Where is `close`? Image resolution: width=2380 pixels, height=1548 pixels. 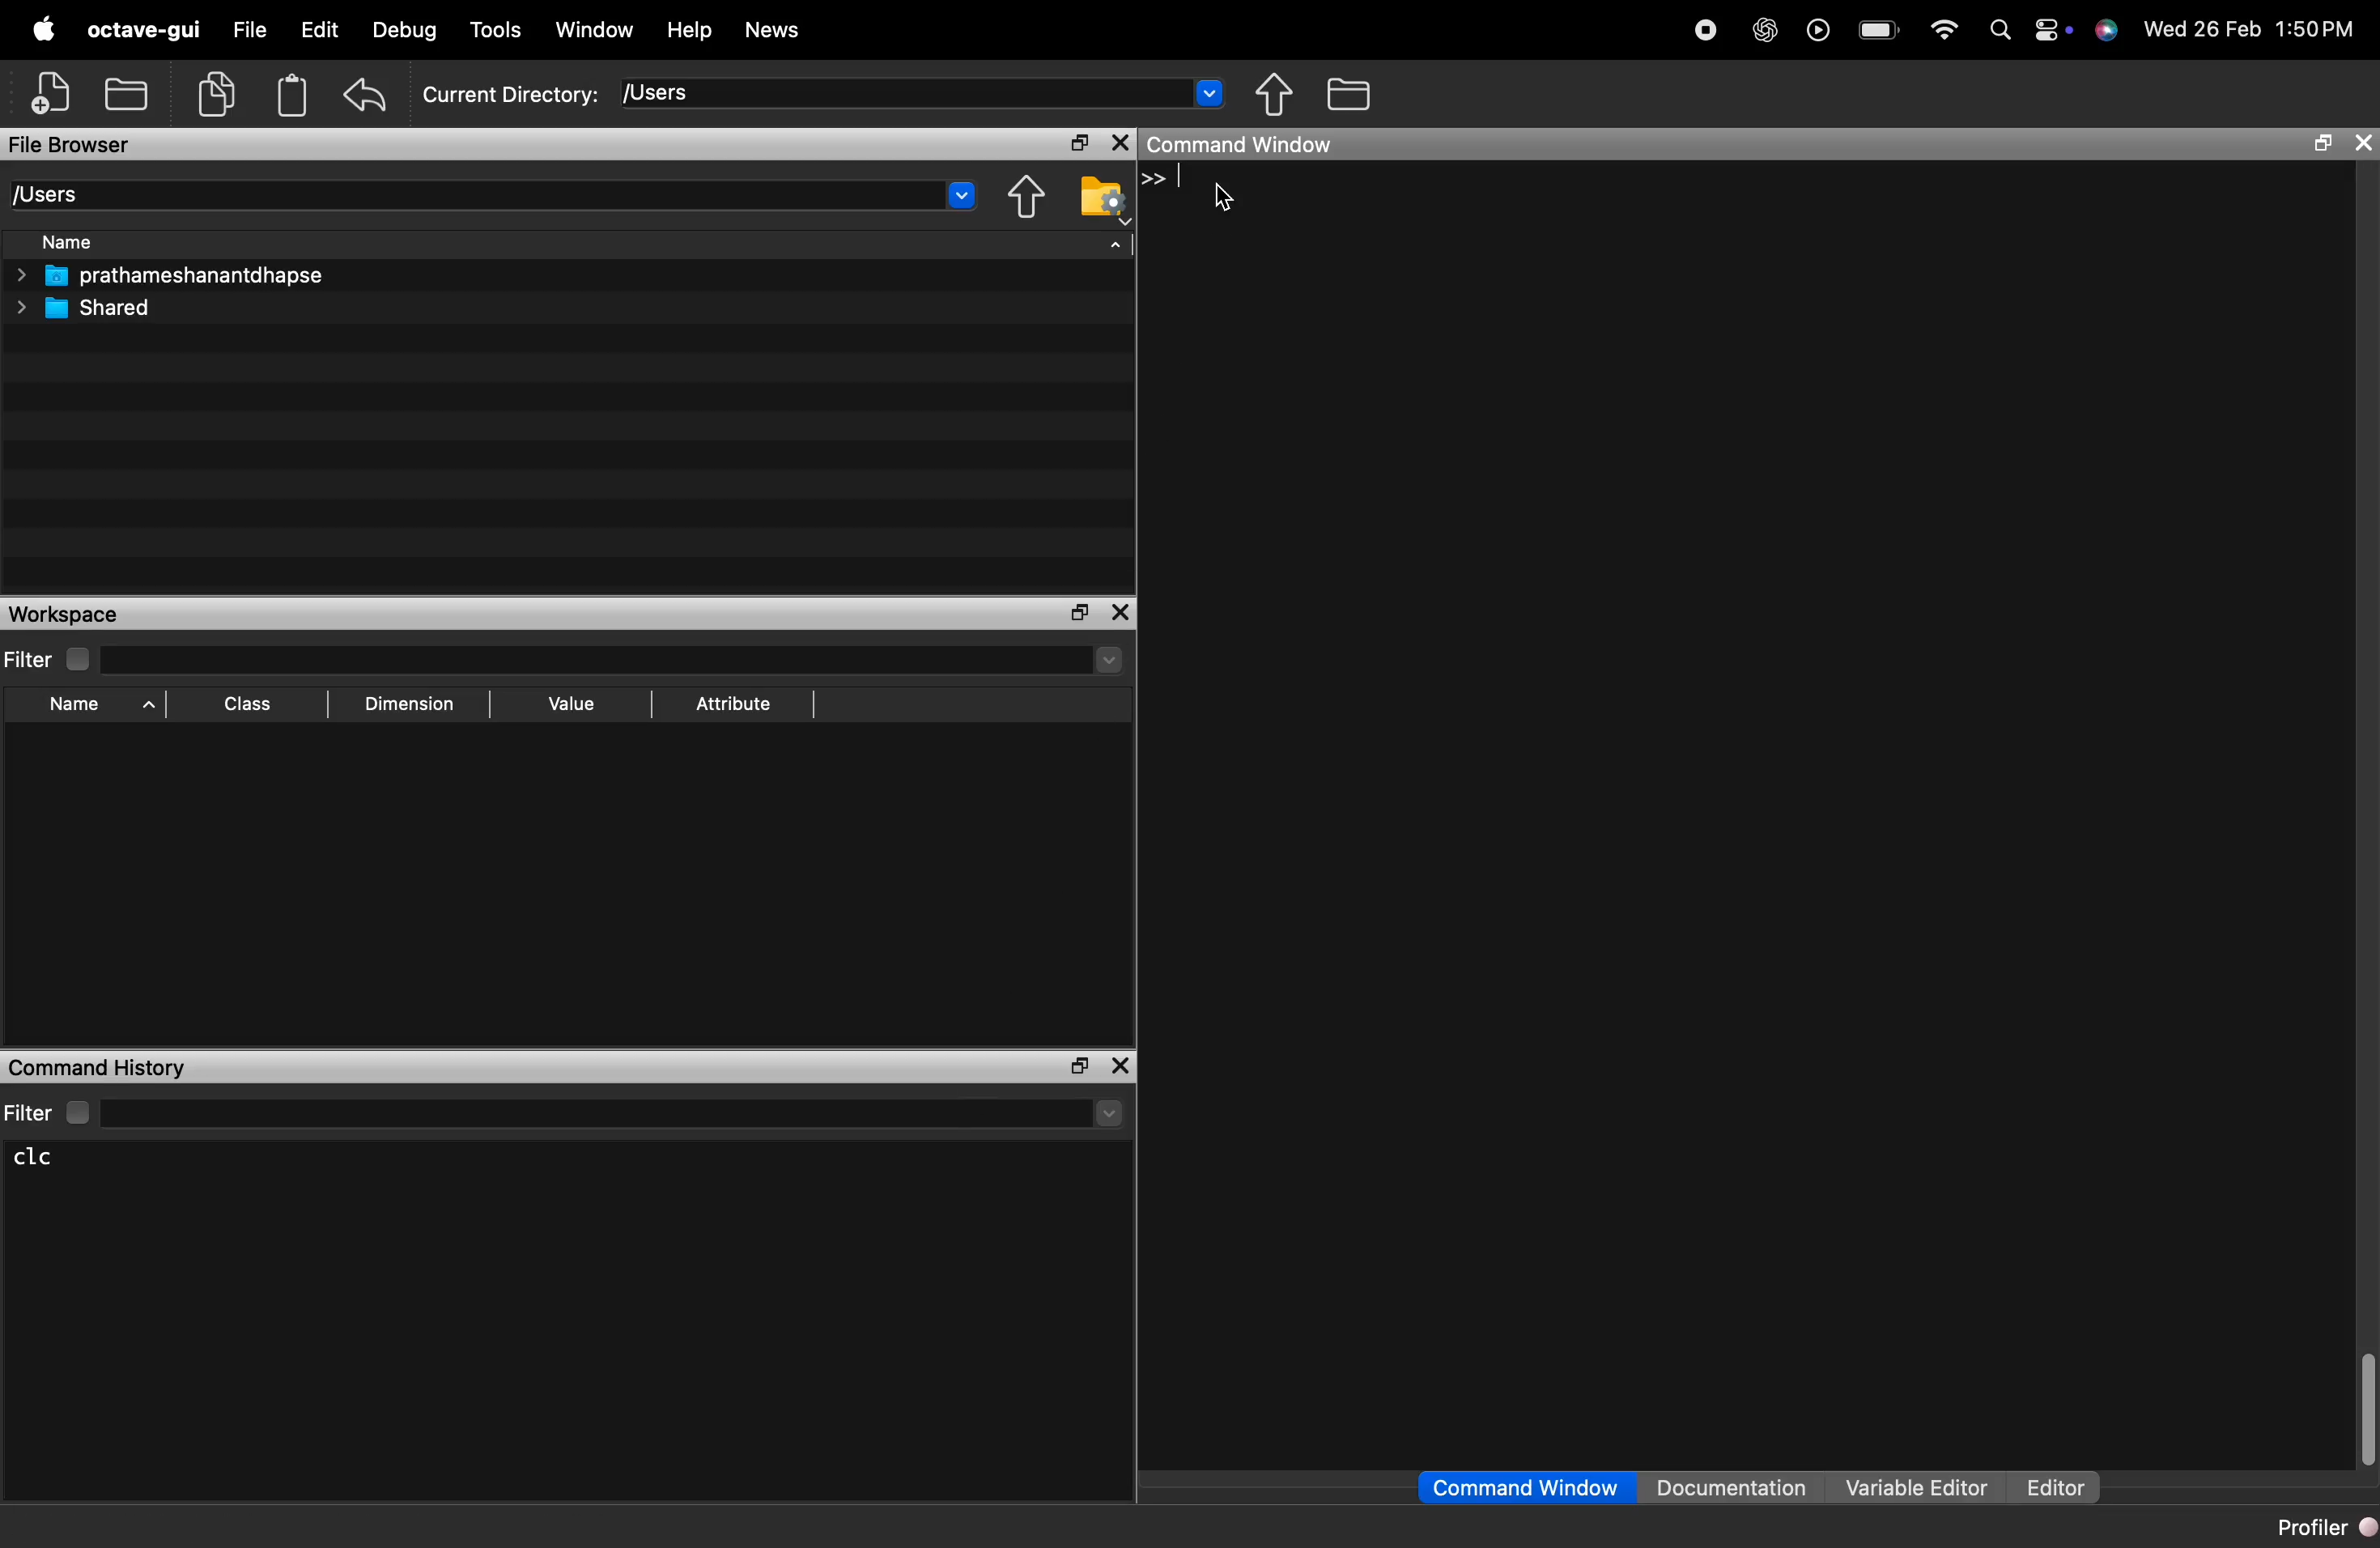
close is located at coordinates (1124, 613).